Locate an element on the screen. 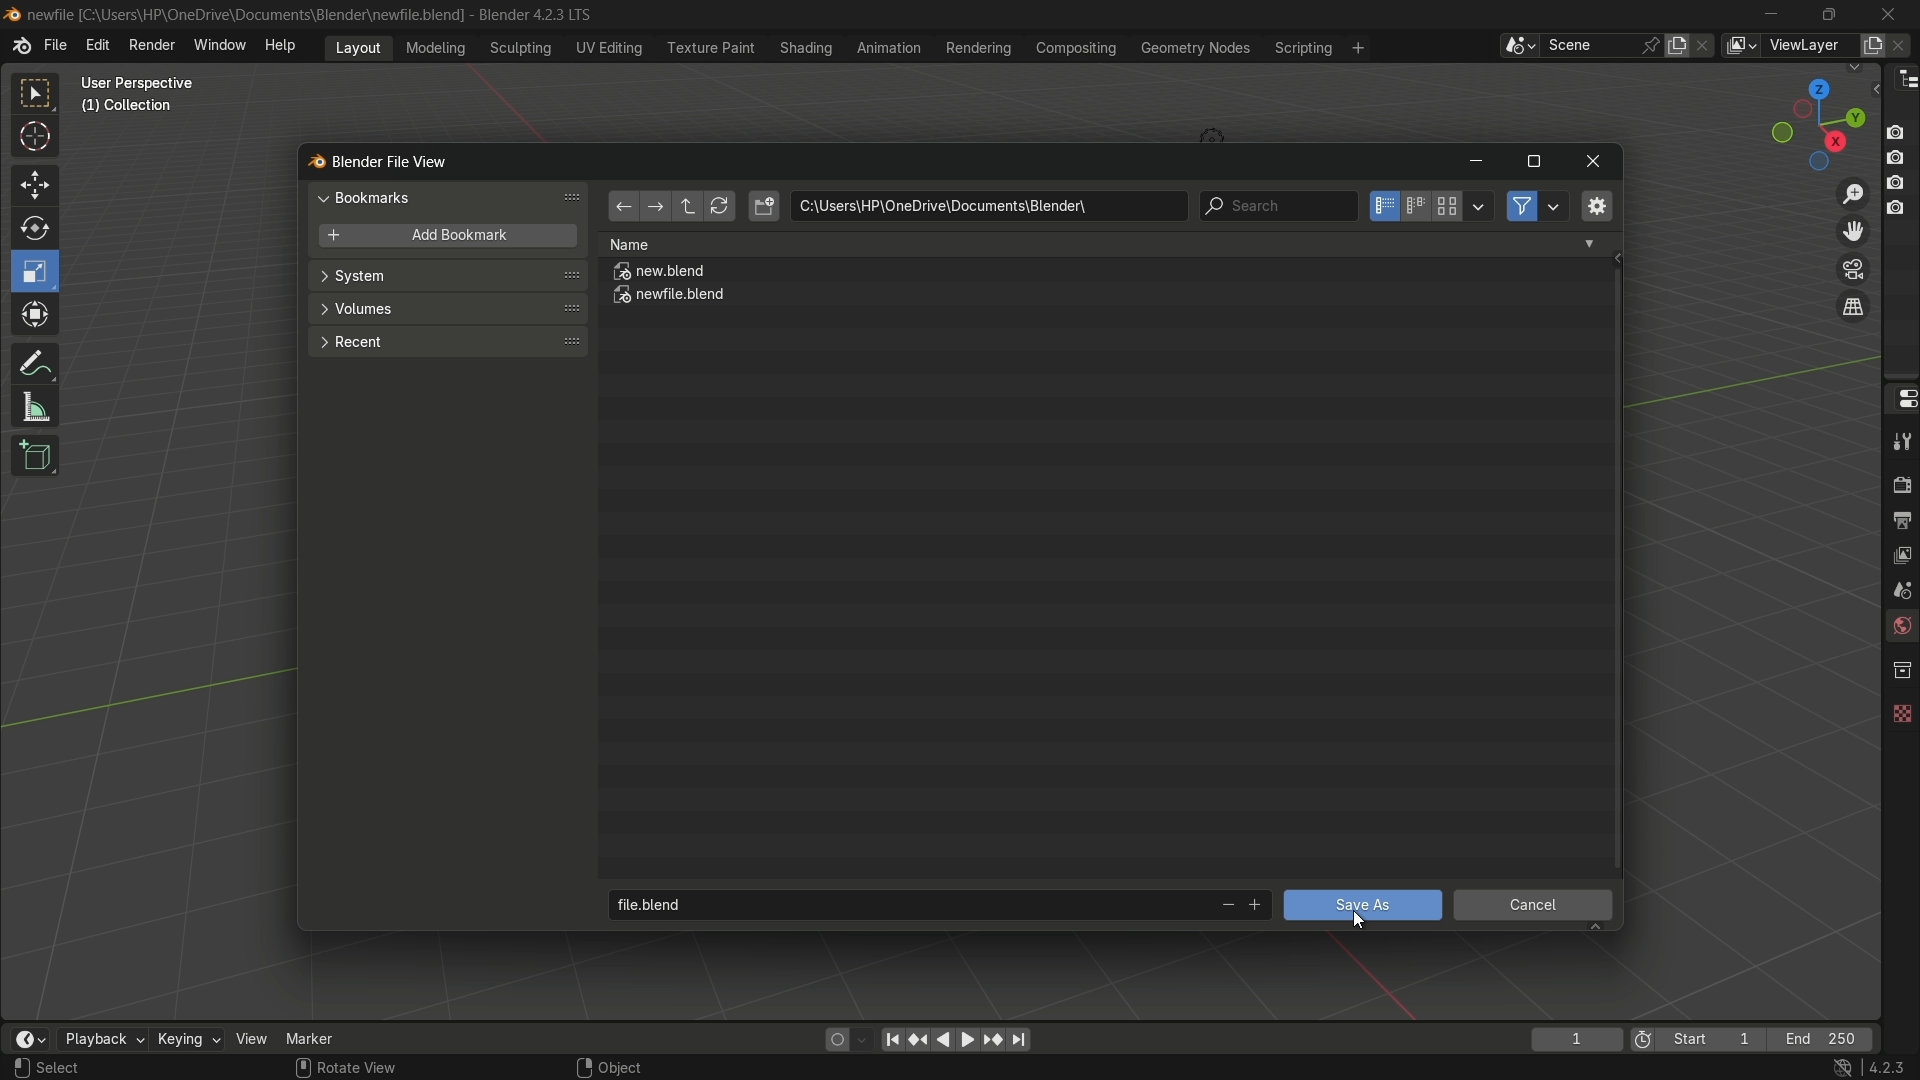 The image size is (1920, 1080). render is located at coordinates (1898, 482).